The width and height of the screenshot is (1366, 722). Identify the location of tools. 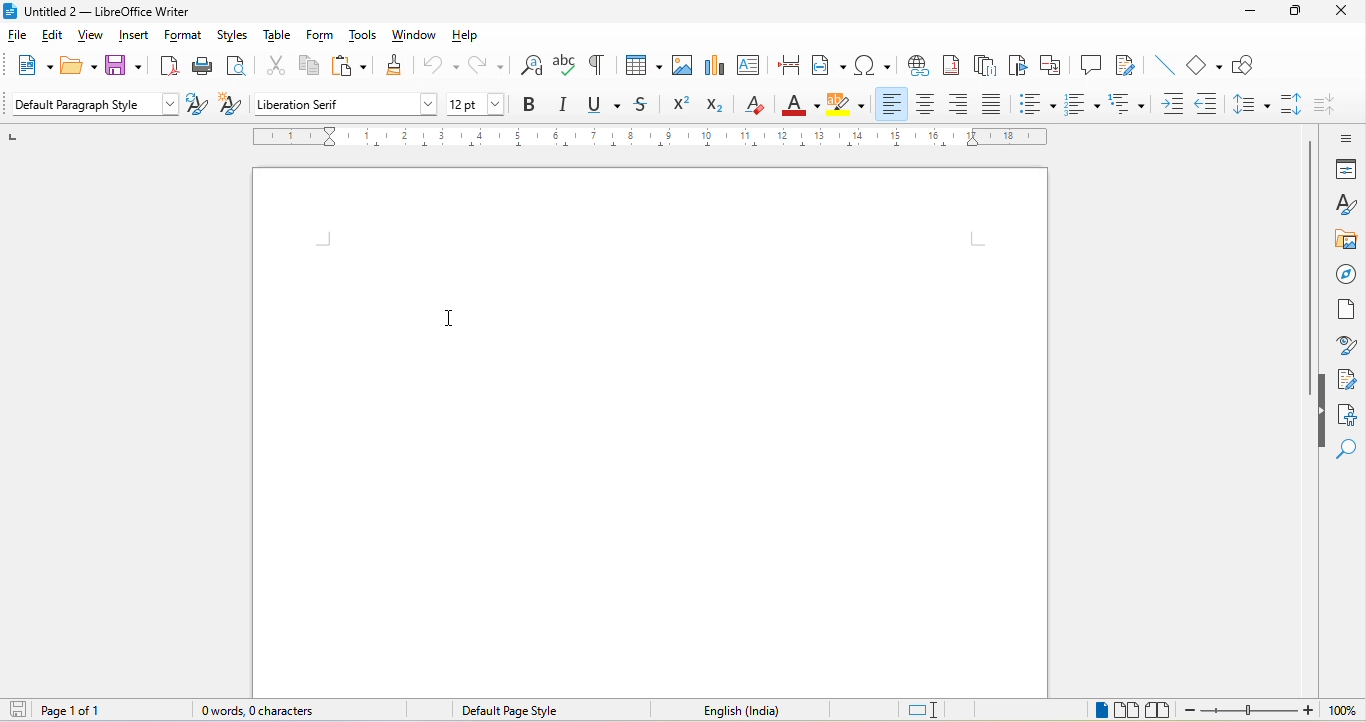
(367, 37).